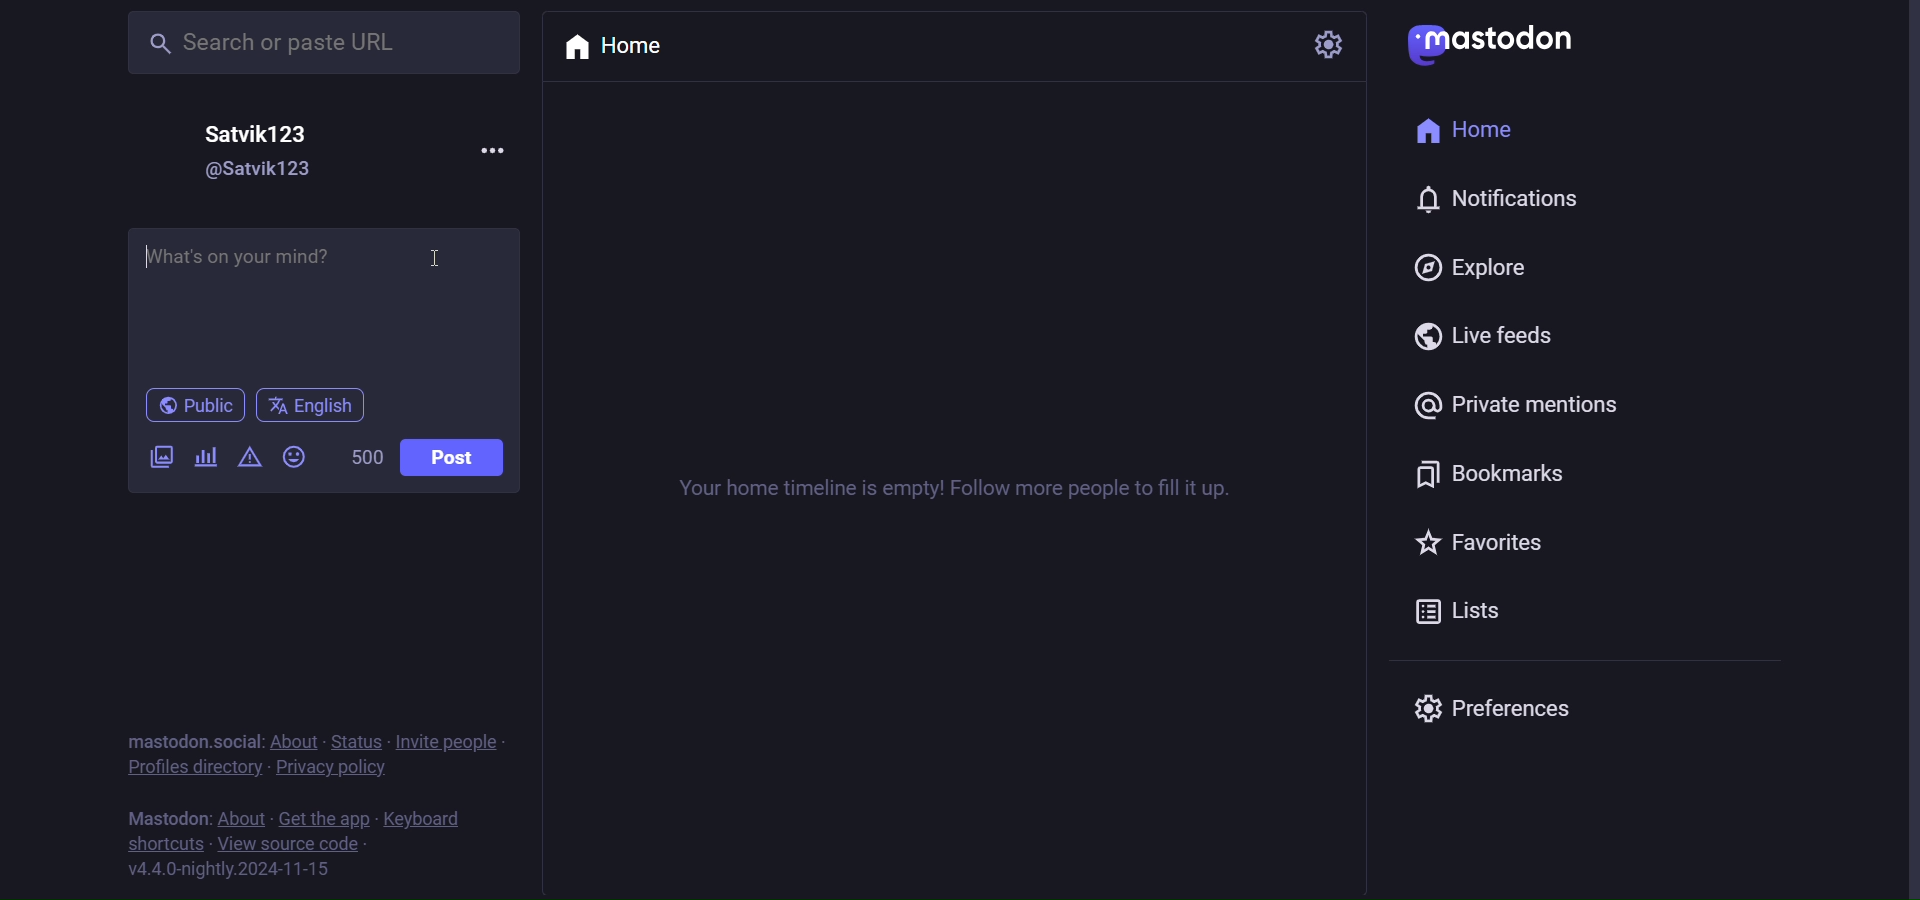 Image resolution: width=1920 pixels, height=900 pixels. What do you see at coordinates (155, 460) in the screenshot?
I see `add a image/video` at bounding box center [155, 460].